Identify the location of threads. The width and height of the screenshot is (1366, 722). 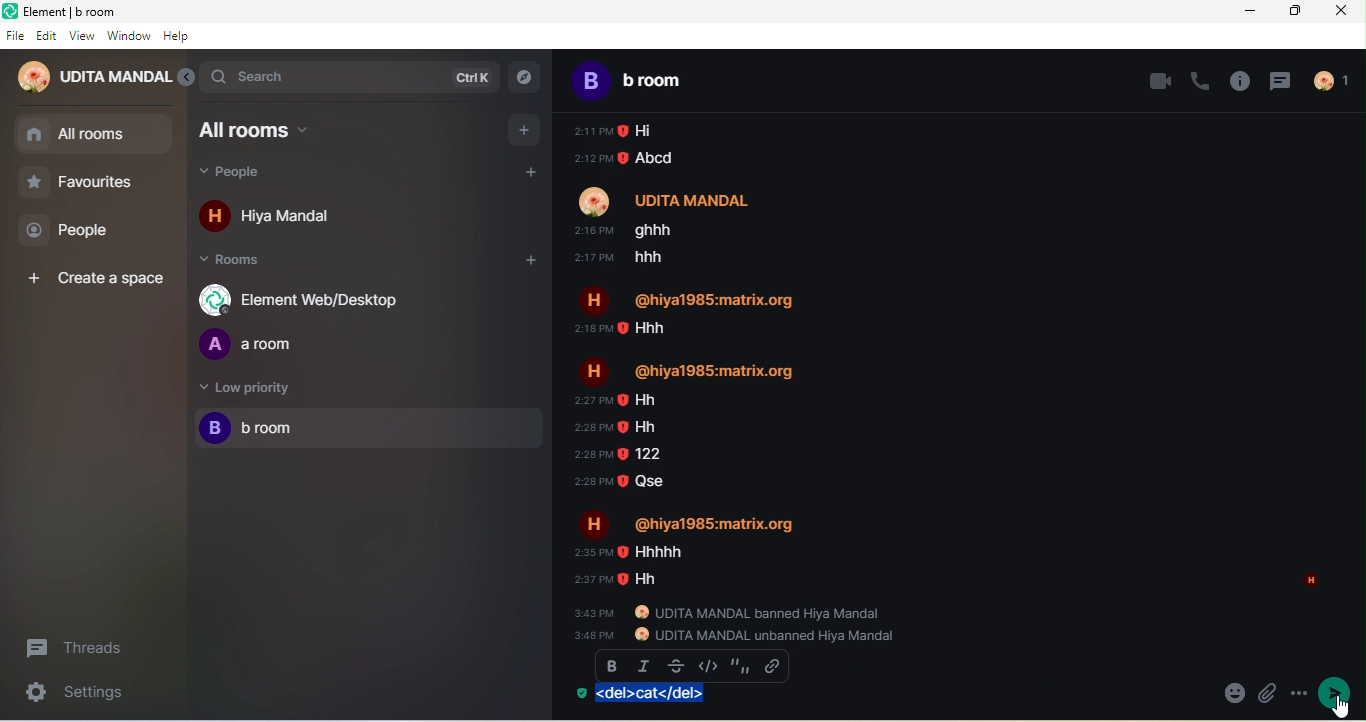
(85, 648).